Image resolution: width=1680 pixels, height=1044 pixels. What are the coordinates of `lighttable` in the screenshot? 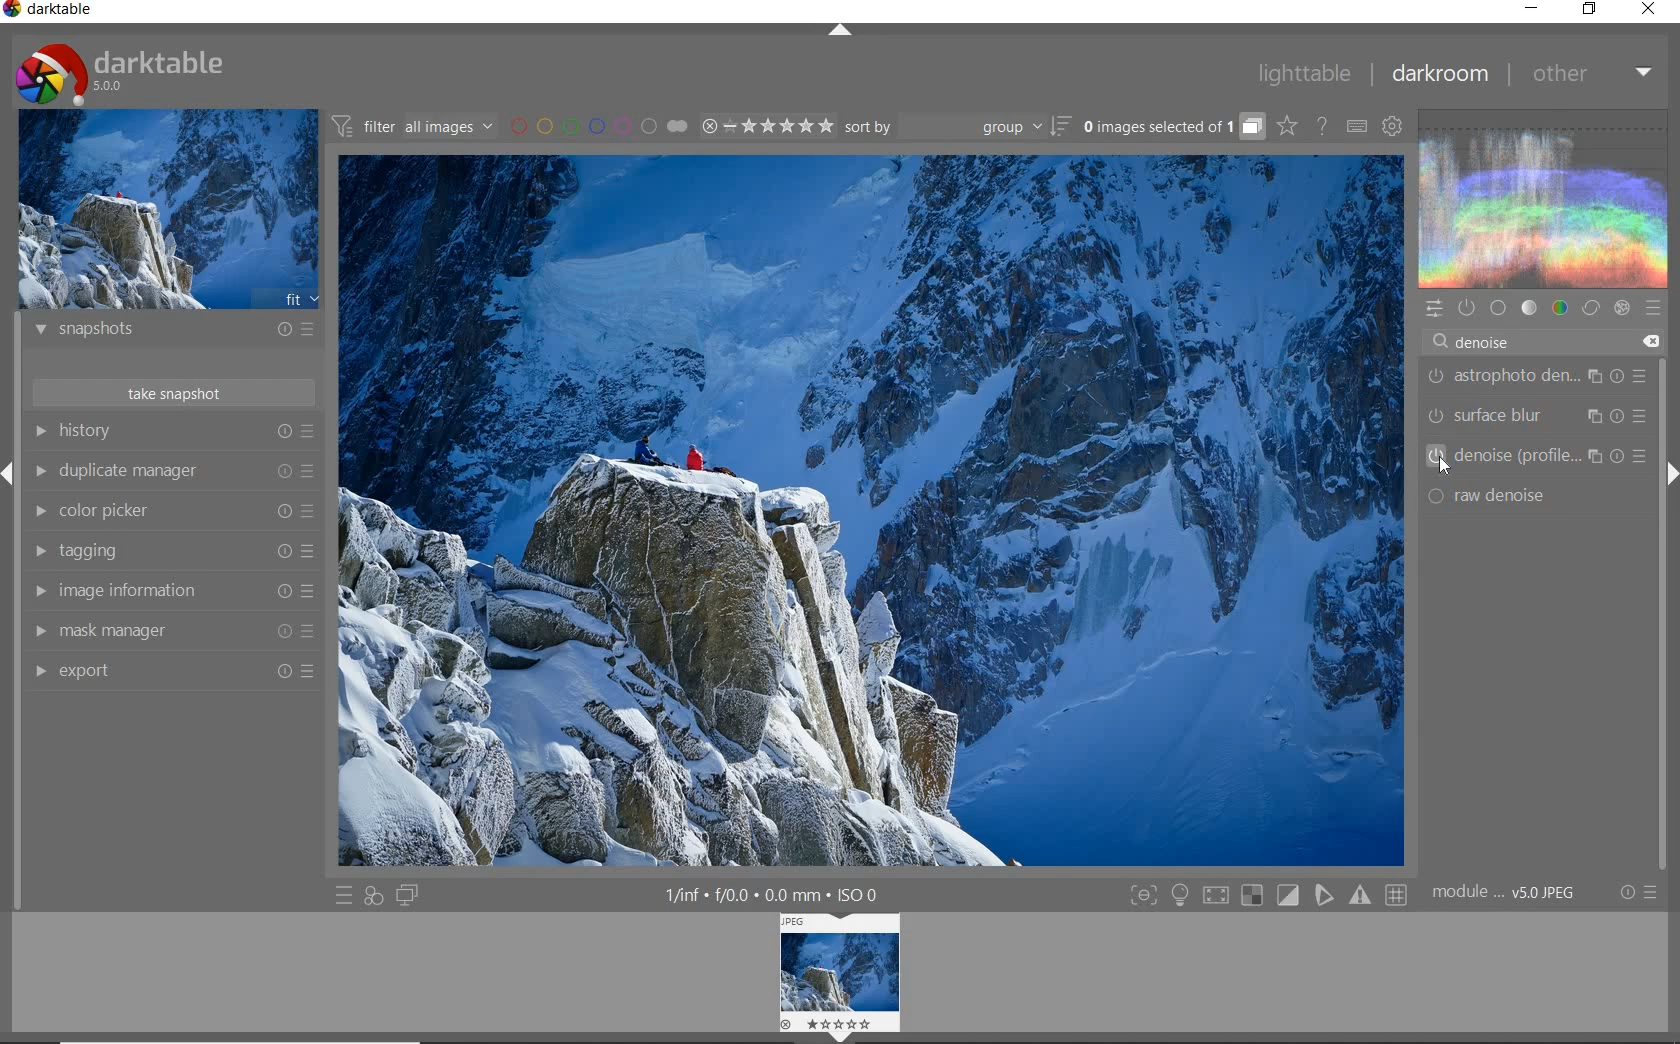 It's located at (1305, 72).